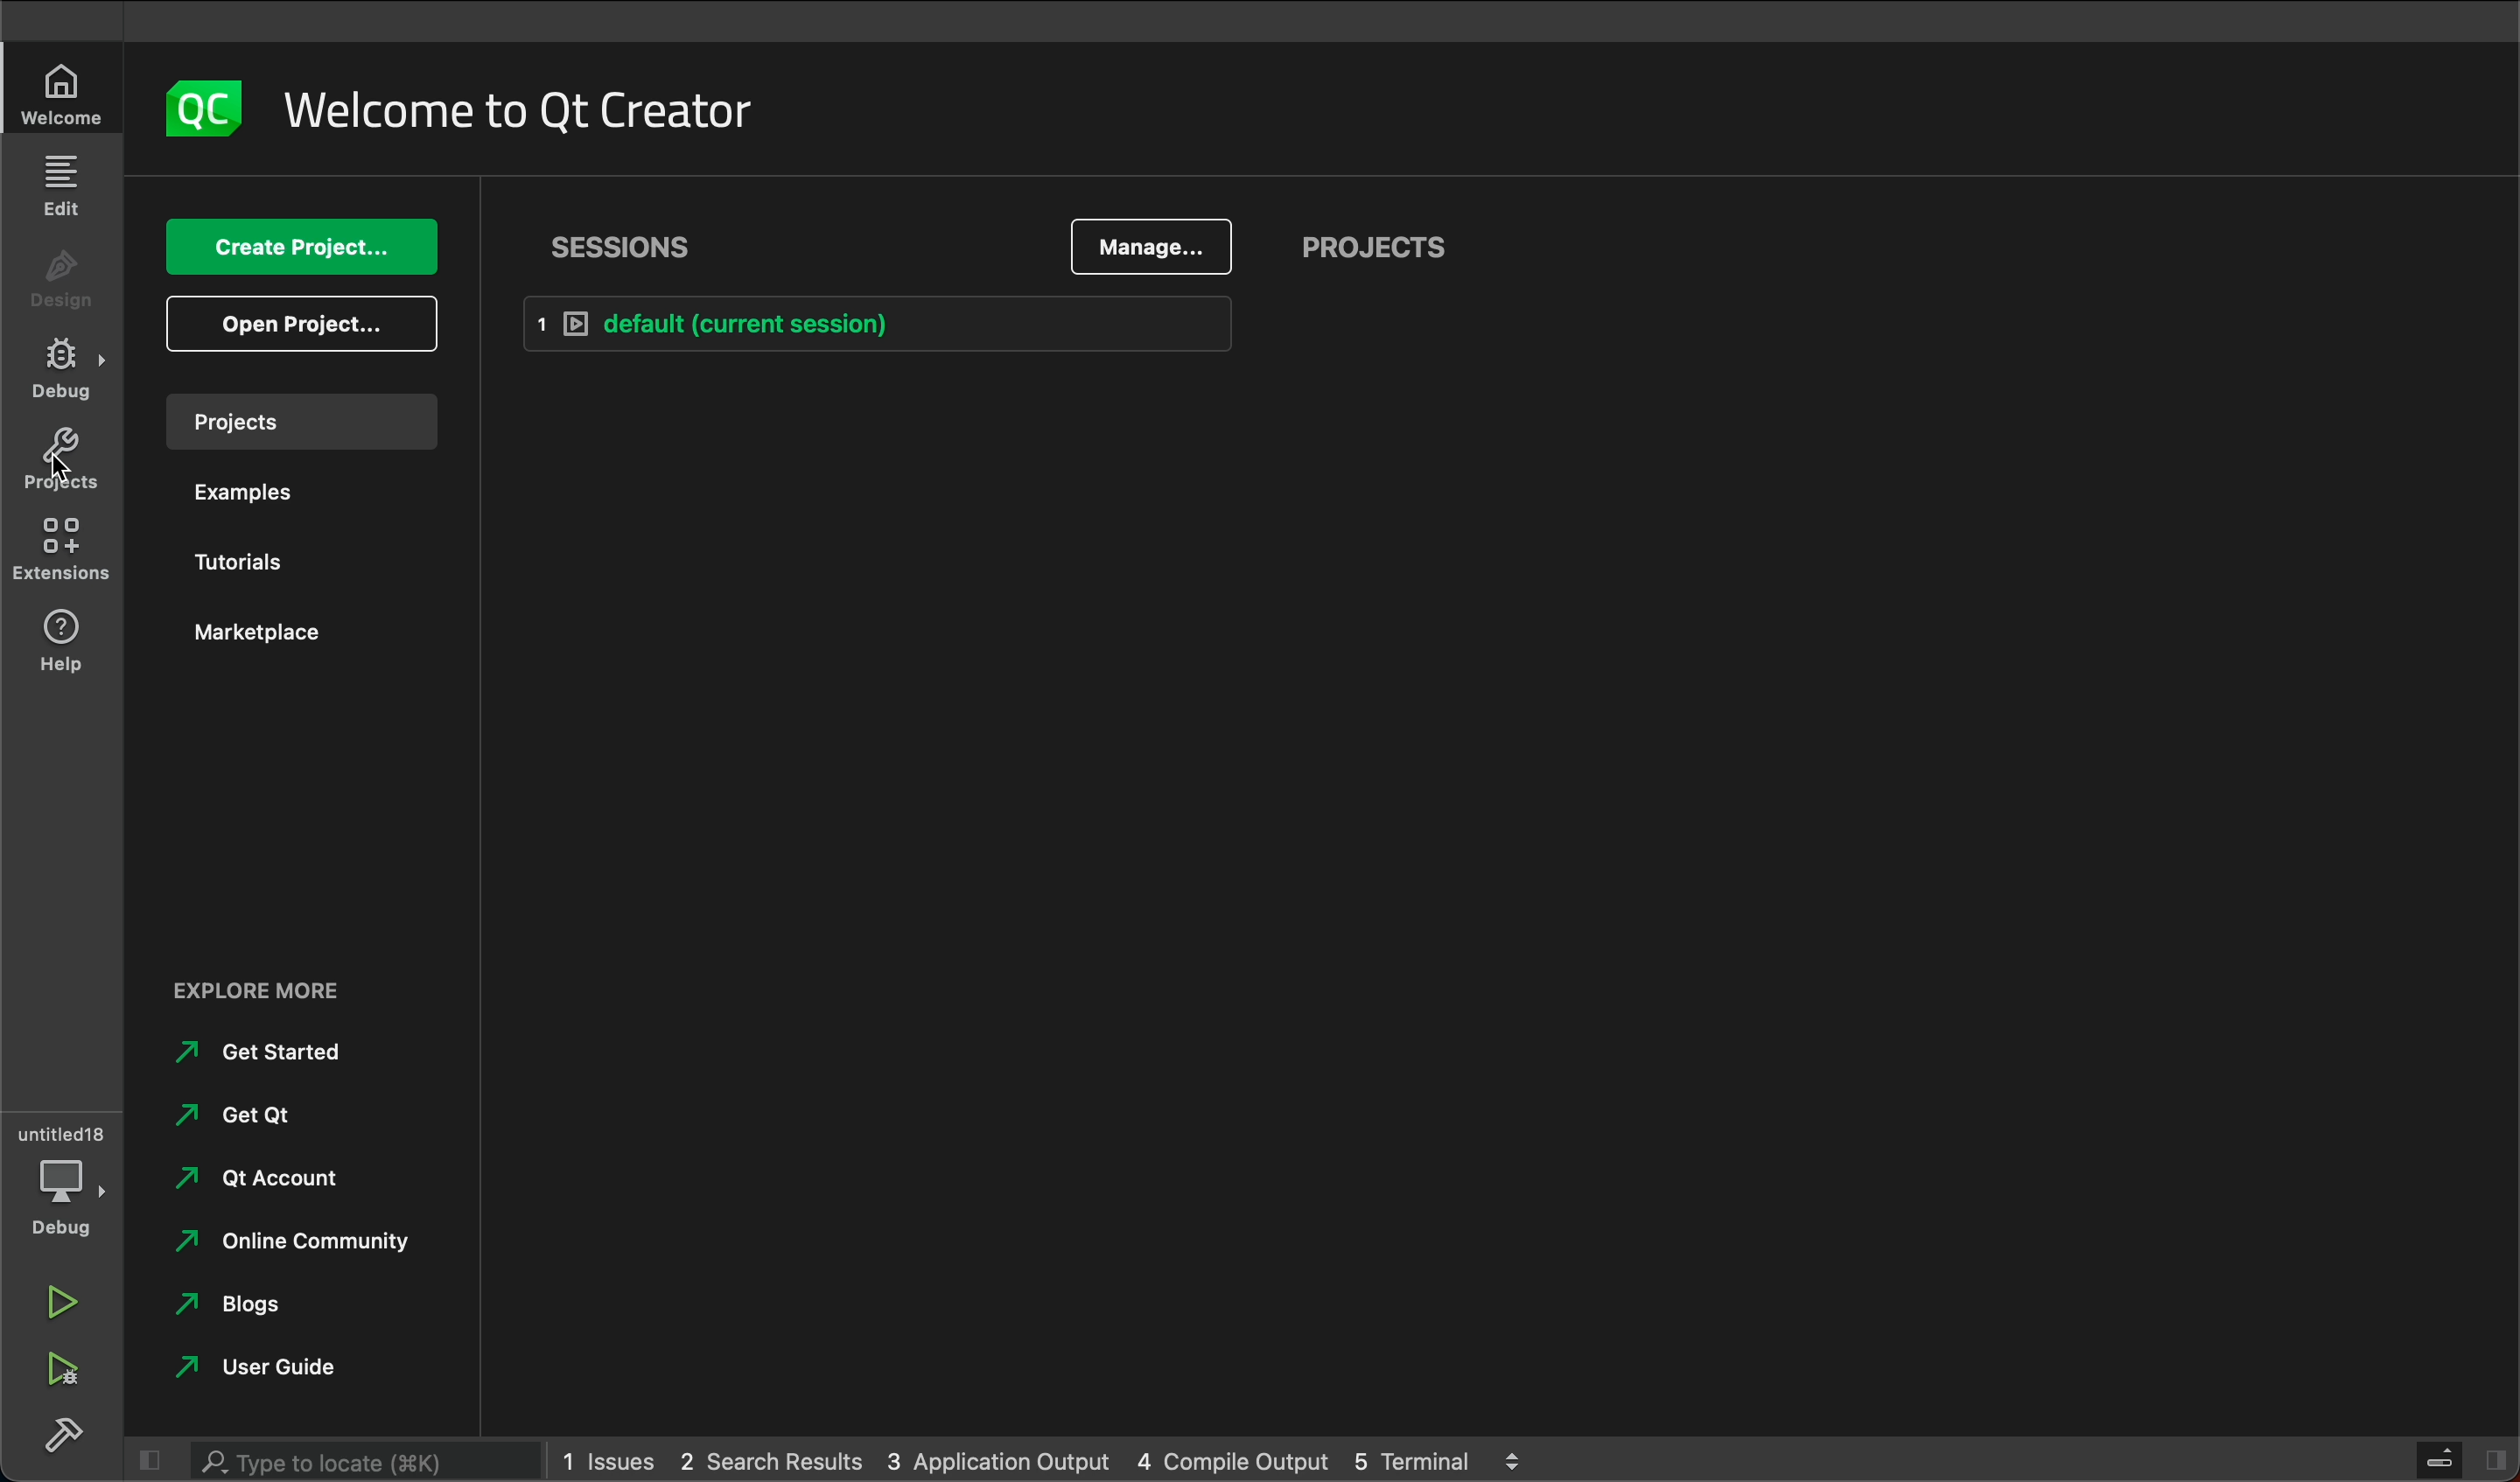  What do you see at coordinates (305, 418) in the screenshot?
I see `projects` at bounding box center [305, 418].